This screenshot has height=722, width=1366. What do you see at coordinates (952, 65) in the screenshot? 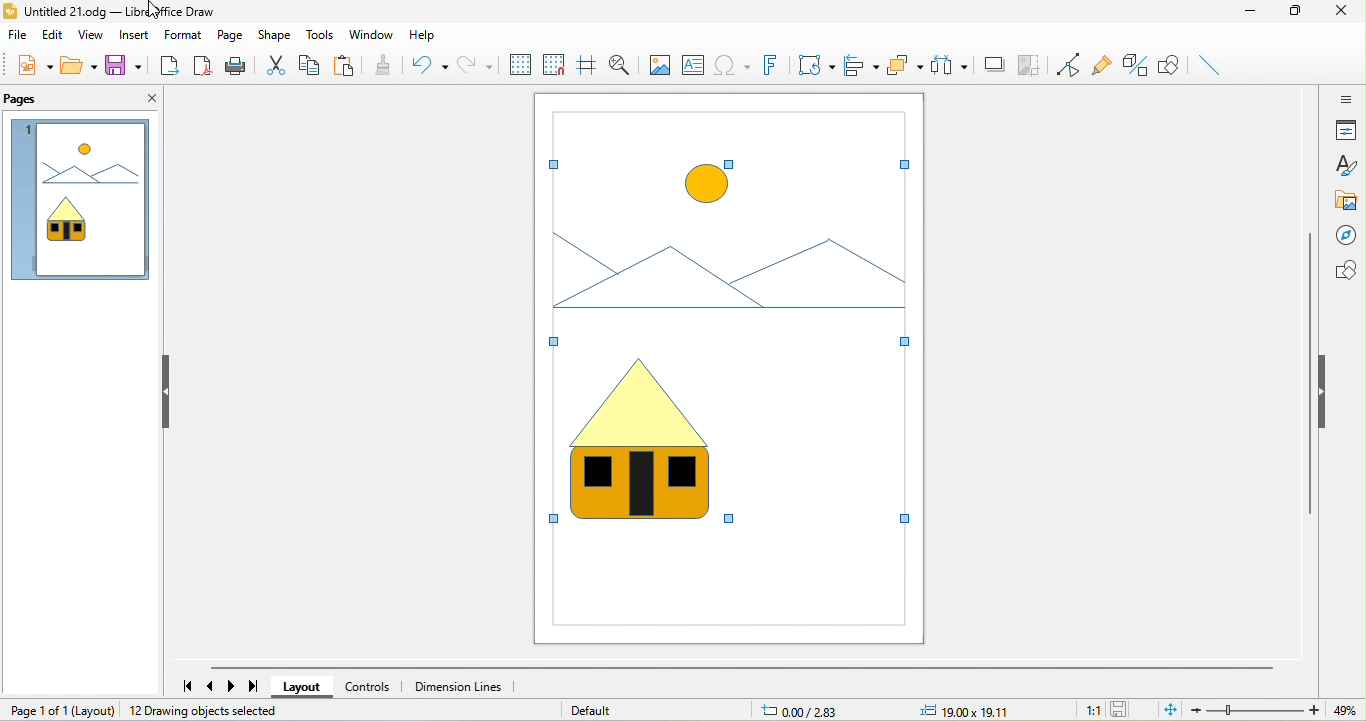
I see `select atleast three objects to distribute` at bounding box center [952, 65].